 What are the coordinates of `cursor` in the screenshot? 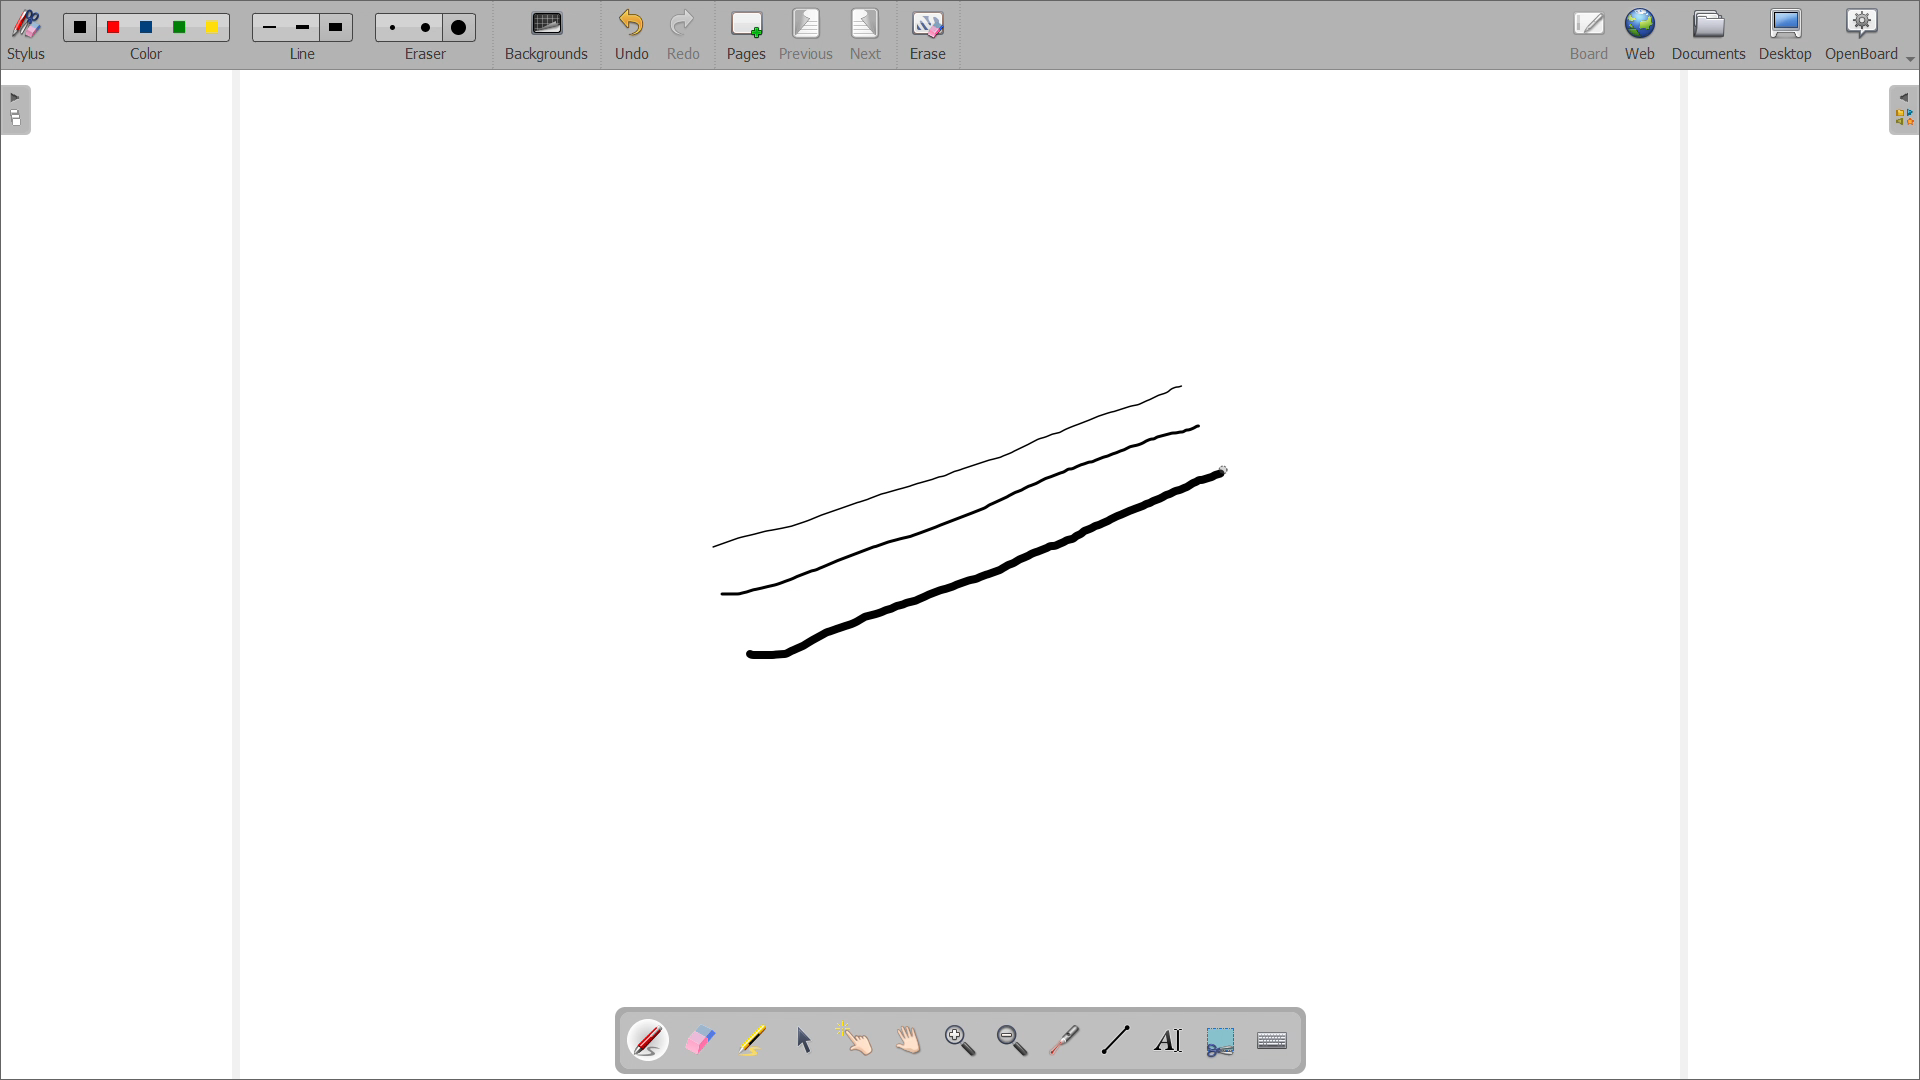 It's located at (1226, 470).